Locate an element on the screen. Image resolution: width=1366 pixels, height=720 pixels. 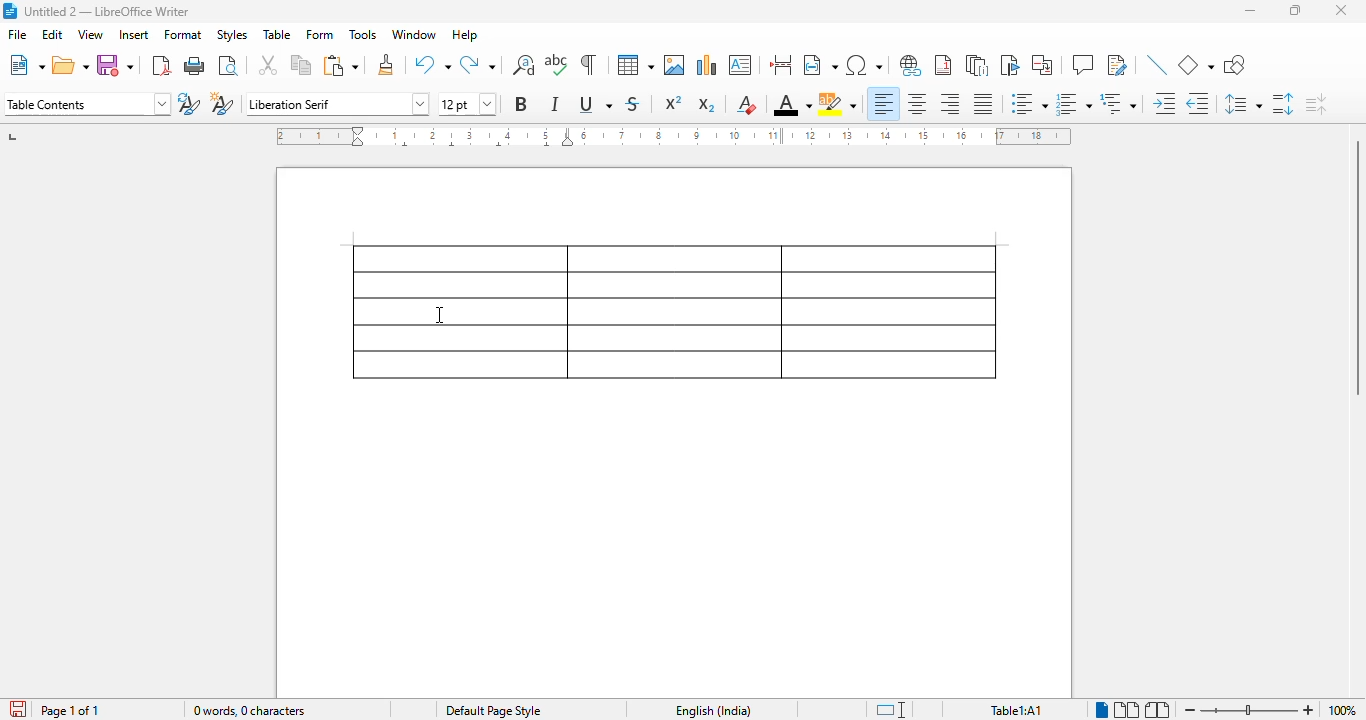
show draw functions is located at coordinates (1233, 64).